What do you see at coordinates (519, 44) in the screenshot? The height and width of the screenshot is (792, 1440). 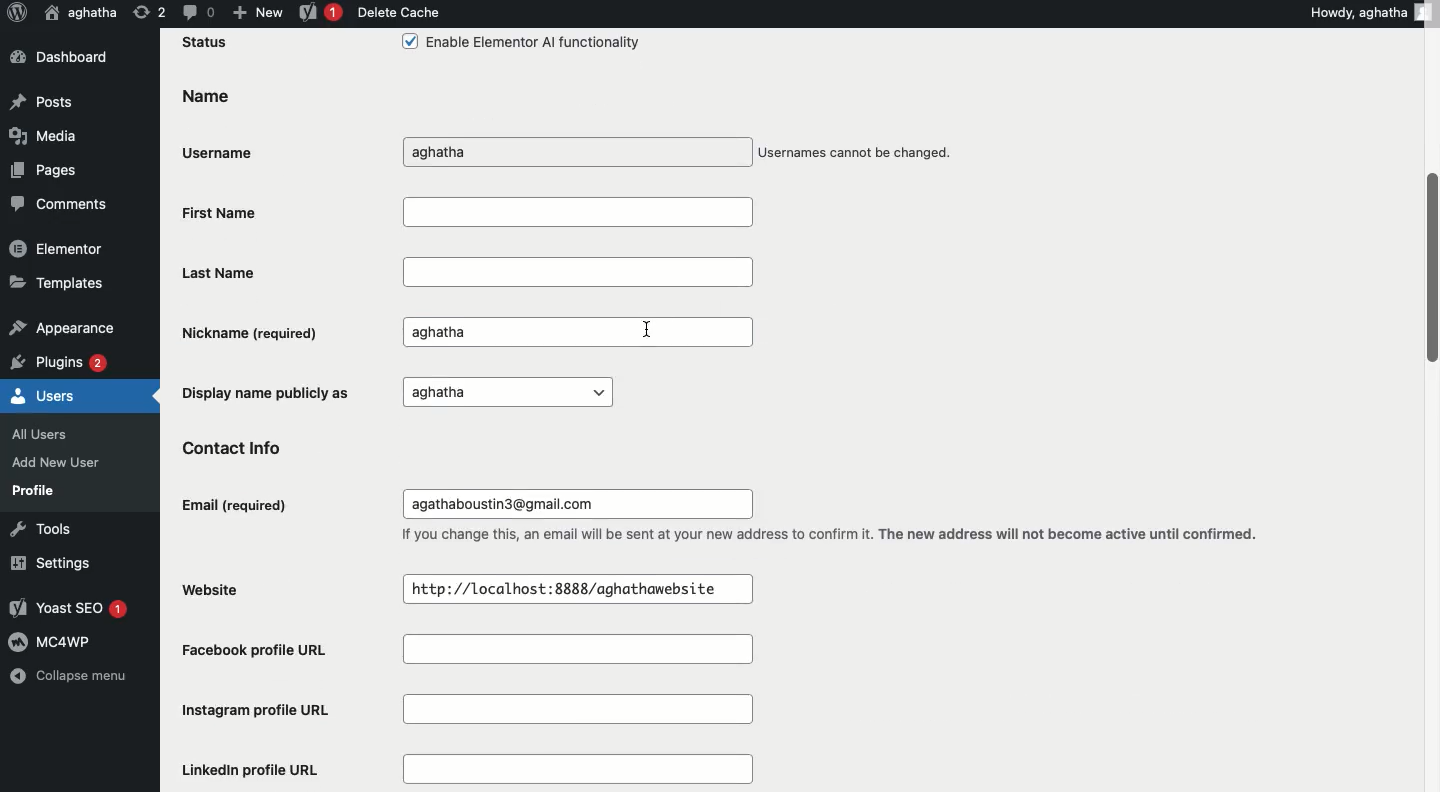 I see `Enable Elementor Al functionality` at bounding box center [519, 44].